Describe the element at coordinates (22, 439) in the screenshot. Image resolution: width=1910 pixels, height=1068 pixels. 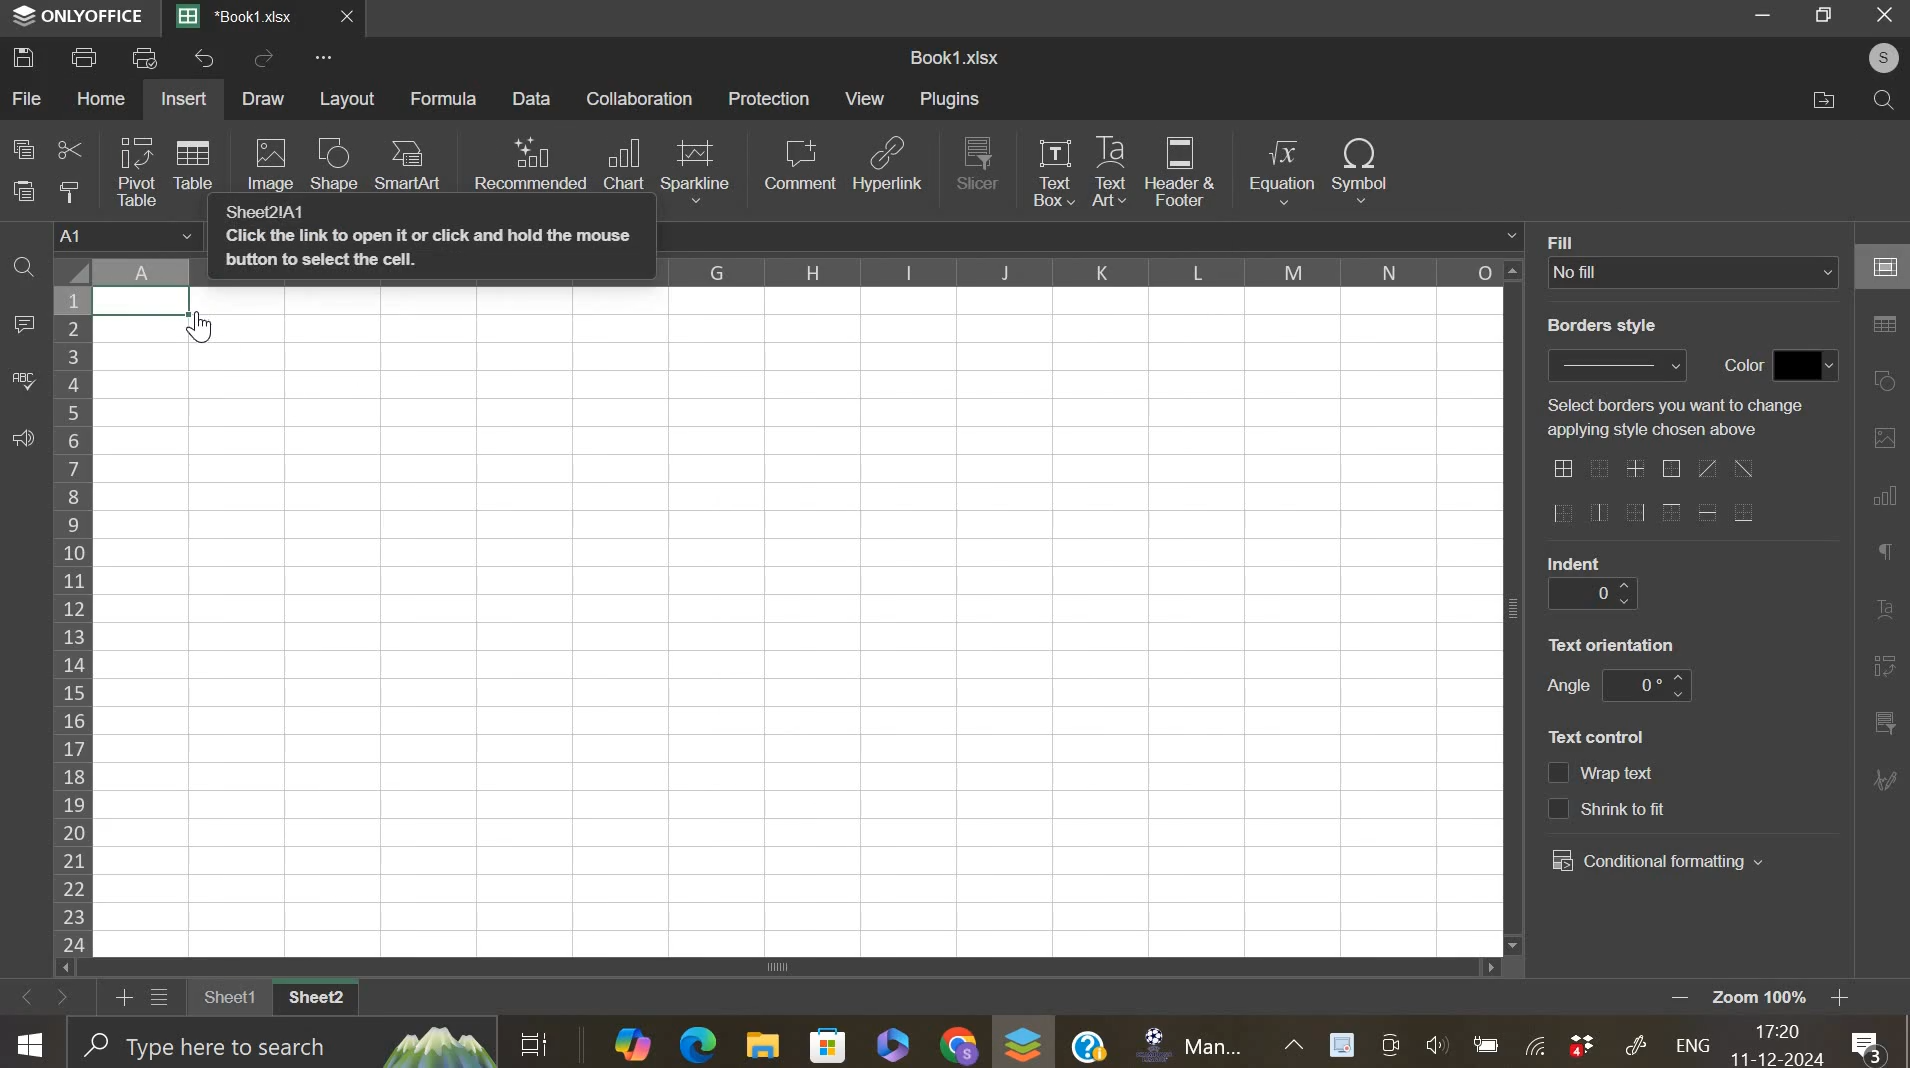
I see `feedback` at that location.